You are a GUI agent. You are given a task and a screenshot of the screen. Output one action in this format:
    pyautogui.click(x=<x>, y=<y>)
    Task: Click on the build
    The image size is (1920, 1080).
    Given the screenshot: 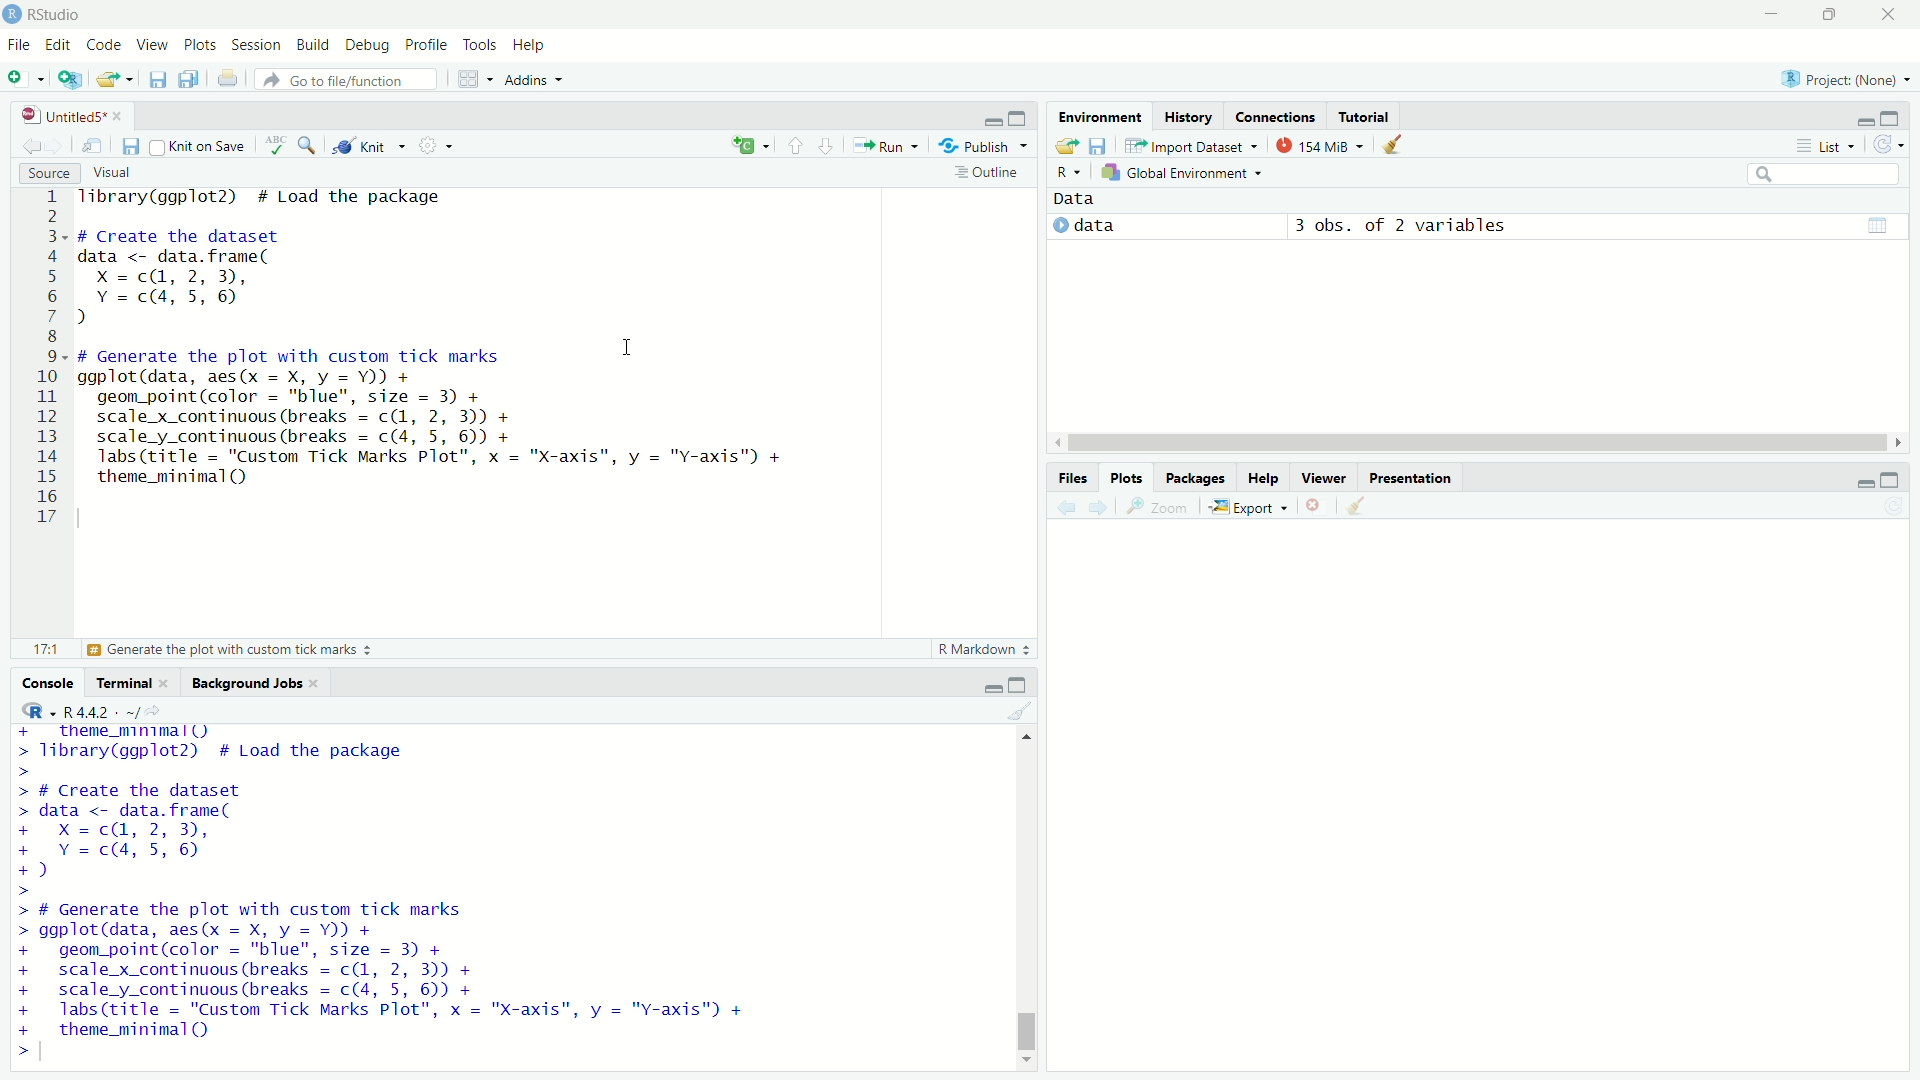 What is the action you would take?
    pyautogui.click(x=315, y=44)
    